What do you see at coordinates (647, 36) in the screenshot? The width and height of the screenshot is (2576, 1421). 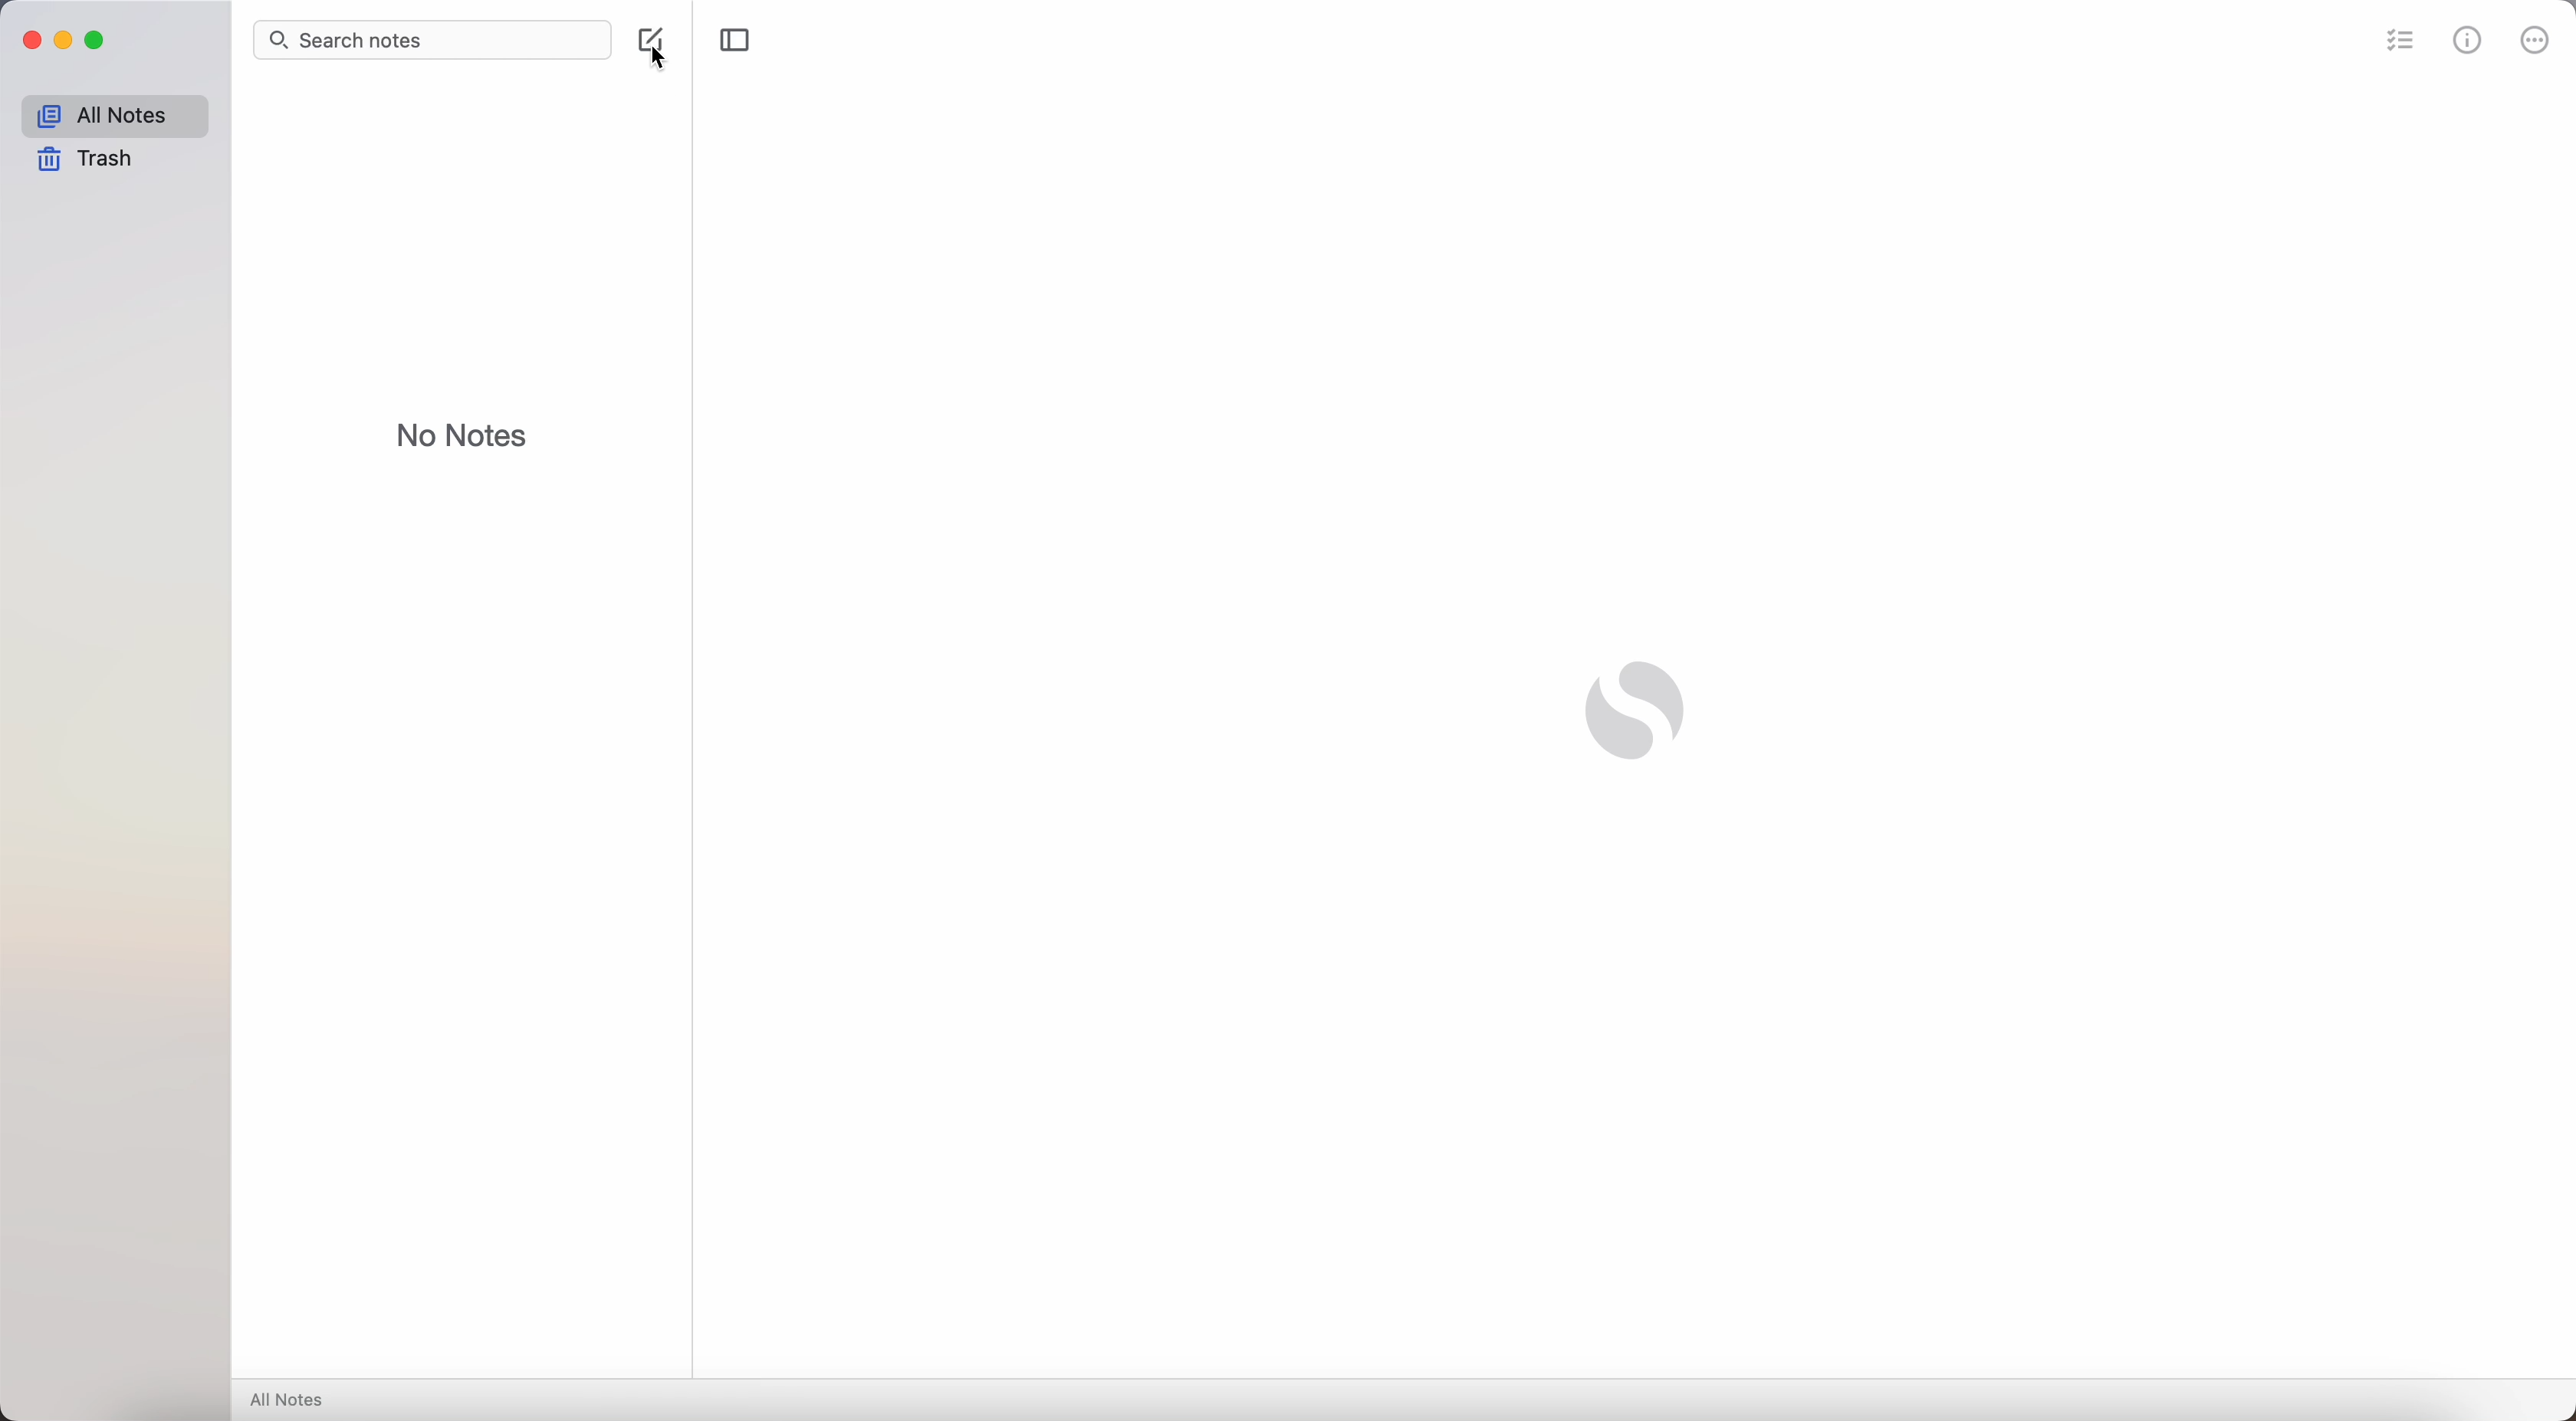 I see `create note` at bounding box center [647, 36].